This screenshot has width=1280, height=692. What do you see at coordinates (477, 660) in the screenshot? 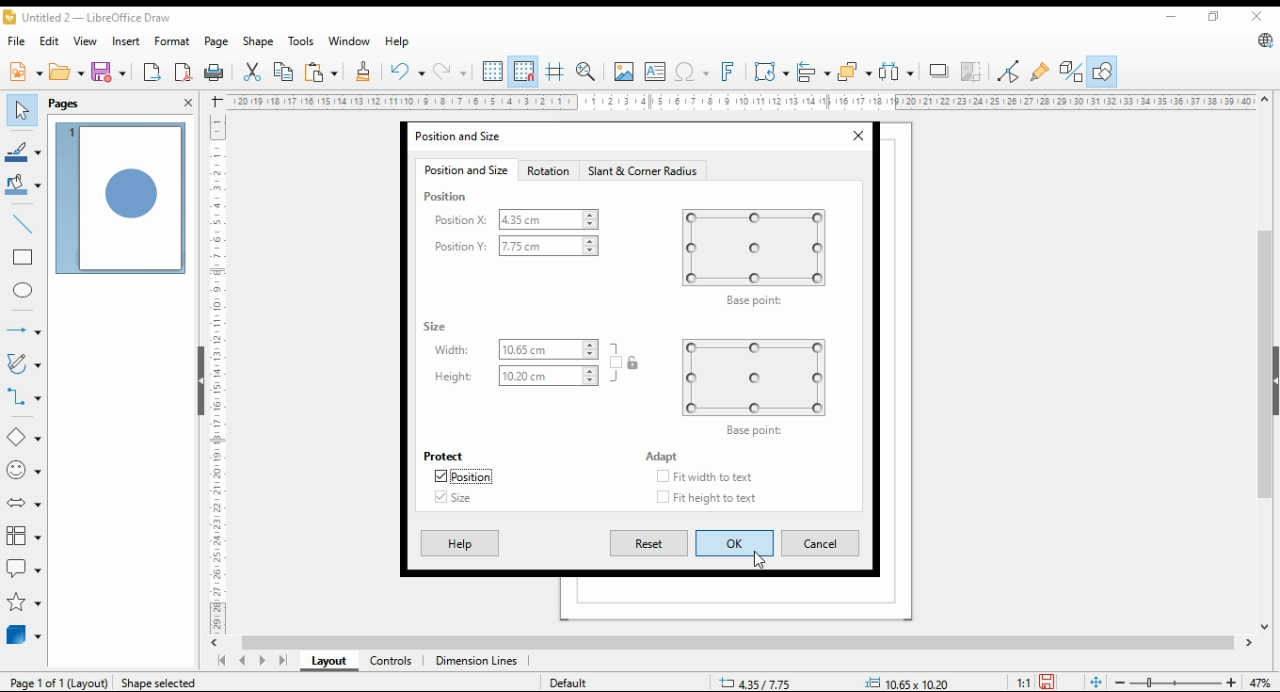
I see `dimension lines` at bounding box center [477, 660].